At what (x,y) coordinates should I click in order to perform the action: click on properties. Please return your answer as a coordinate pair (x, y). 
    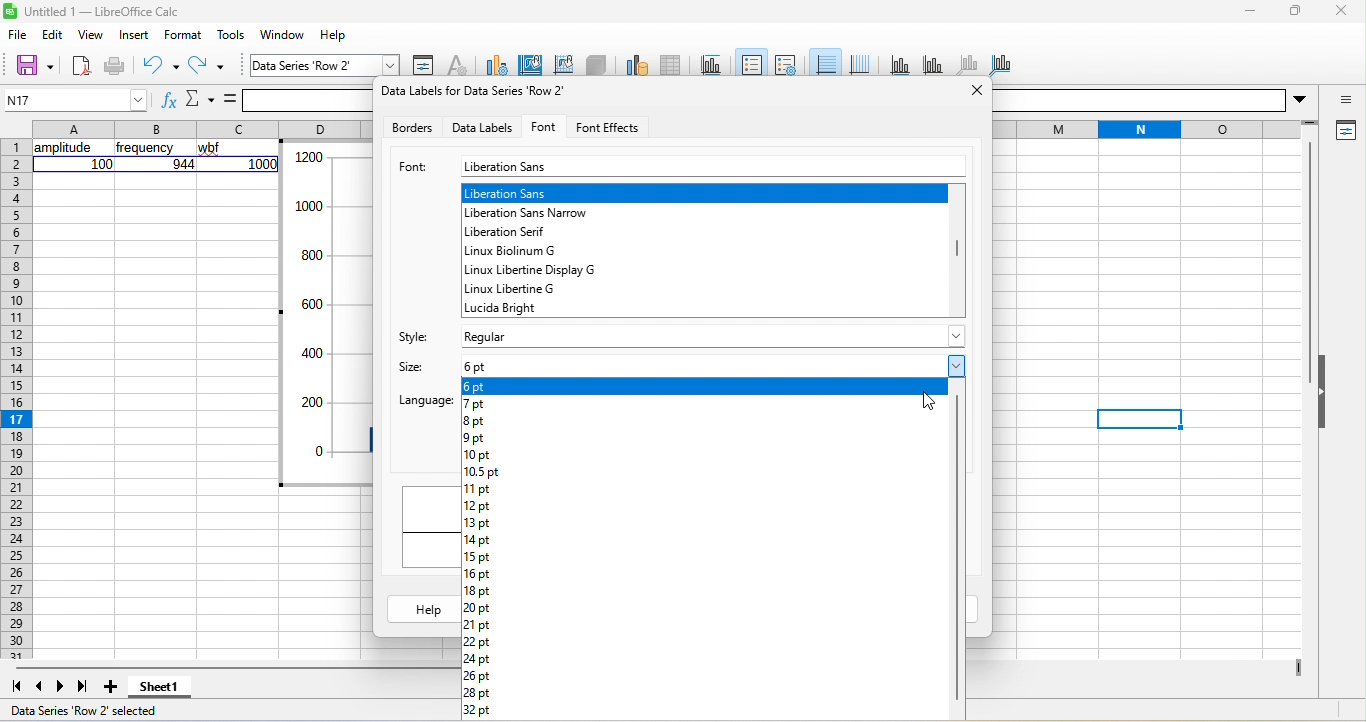
    Looking at the image, I should click on (1342, 130).